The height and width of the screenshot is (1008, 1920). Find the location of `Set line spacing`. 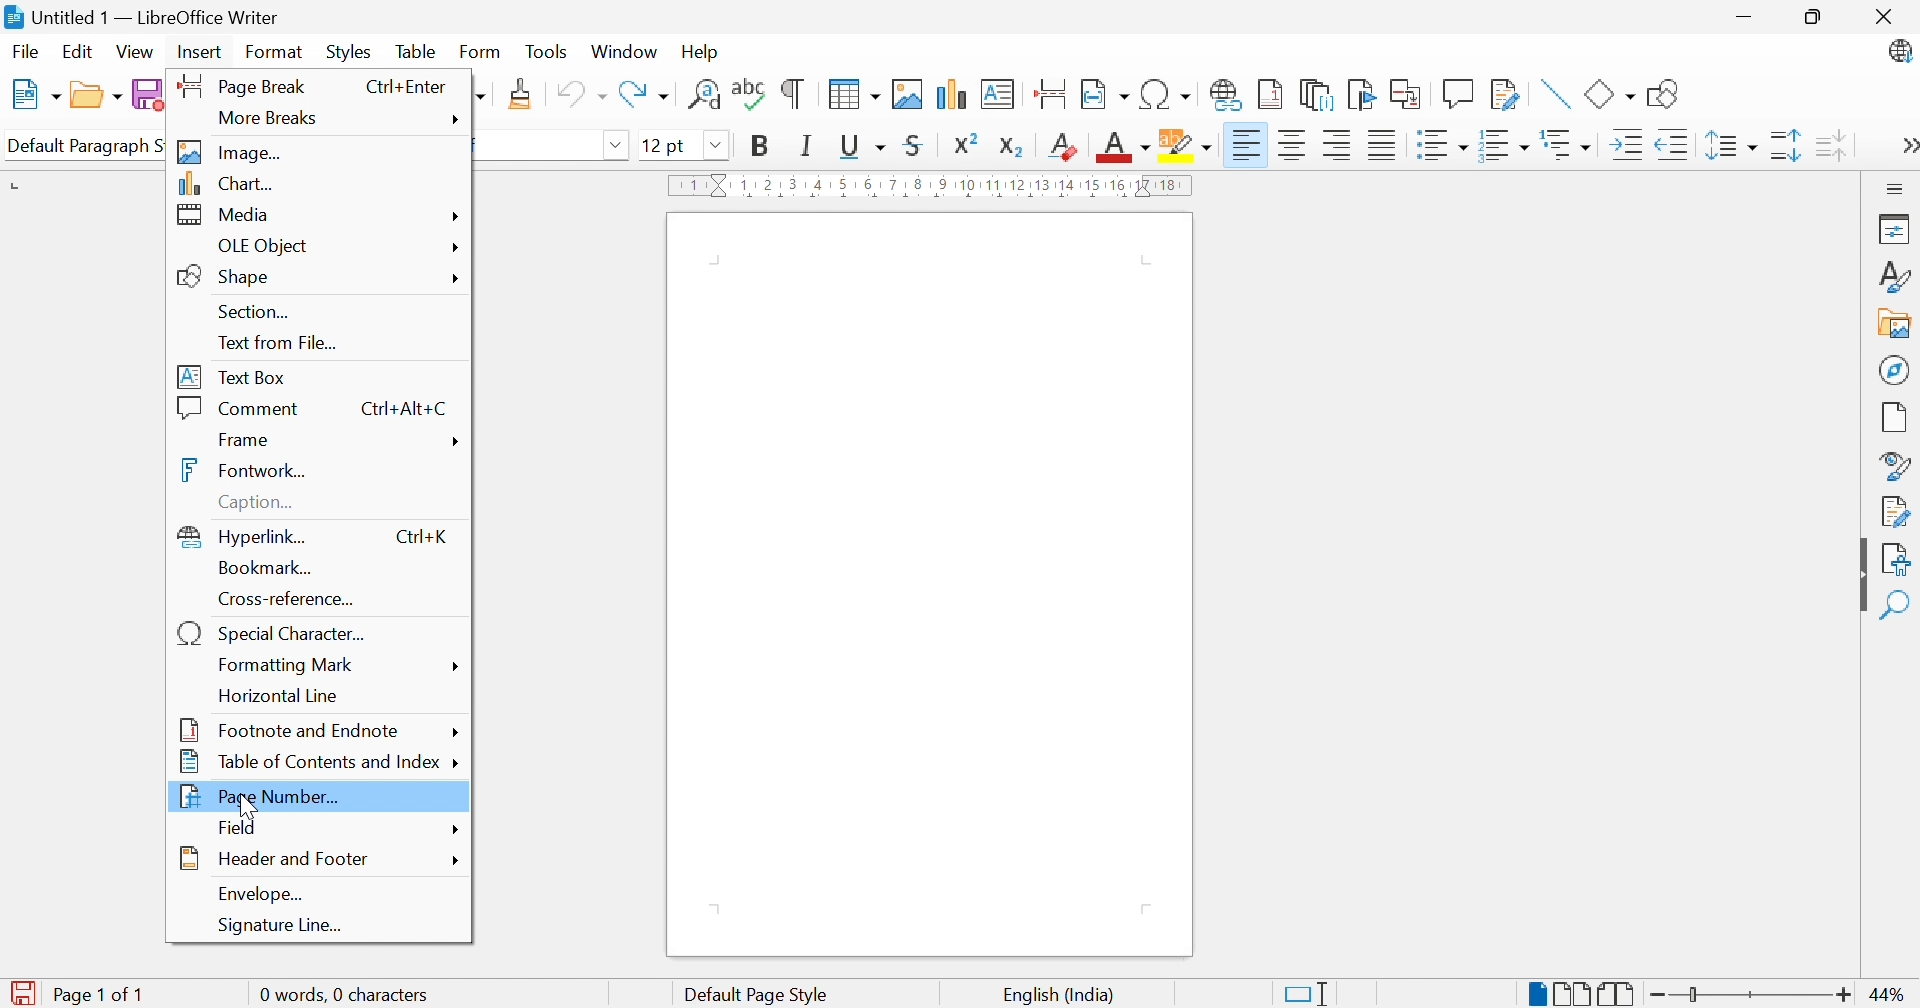

Set line spacing is located at coordinates (1733, 145).